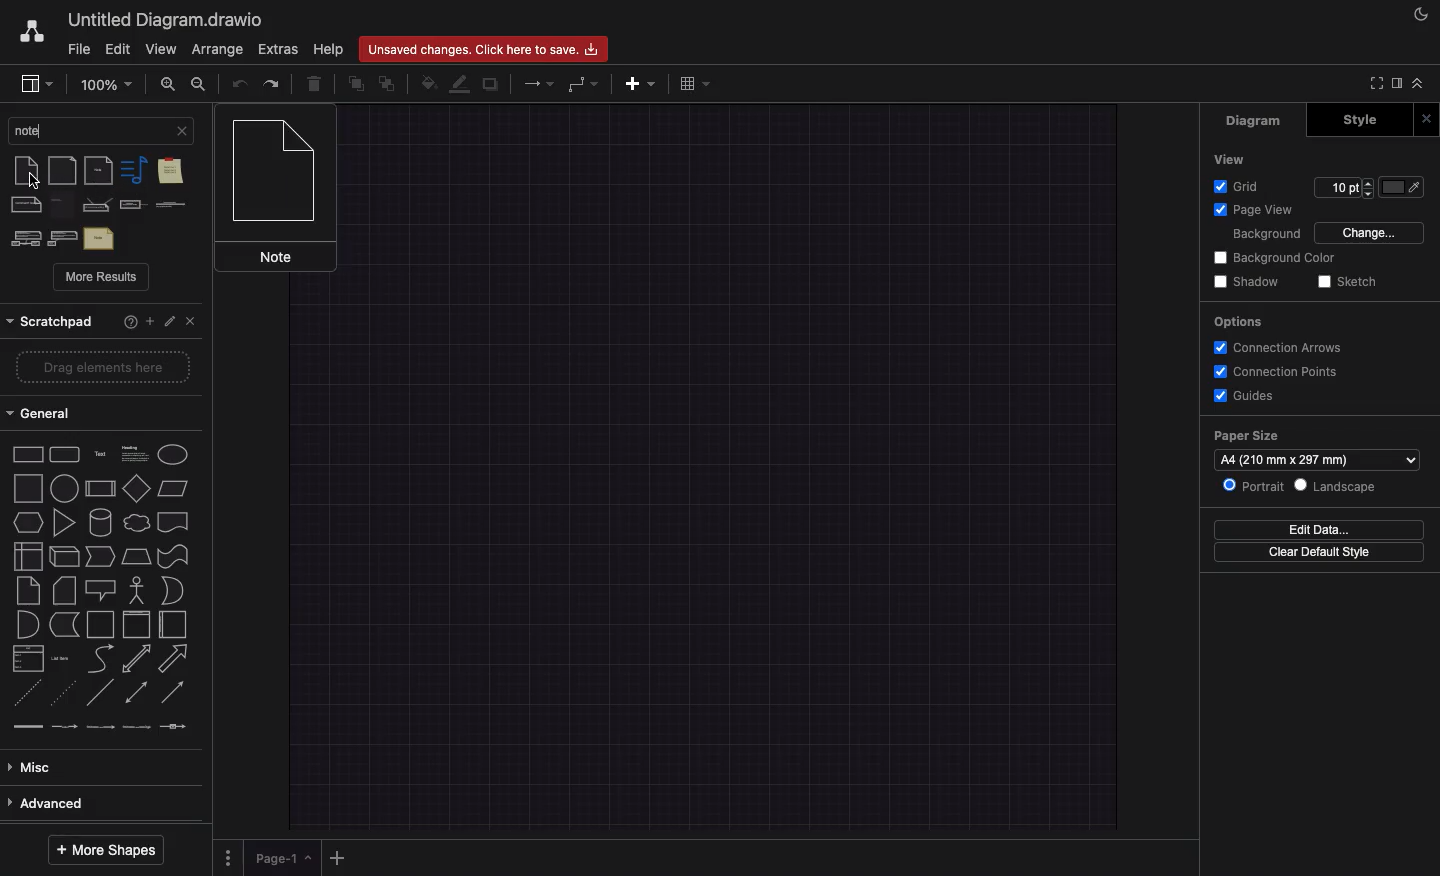  I want to click on Redo, so click(272, 83).